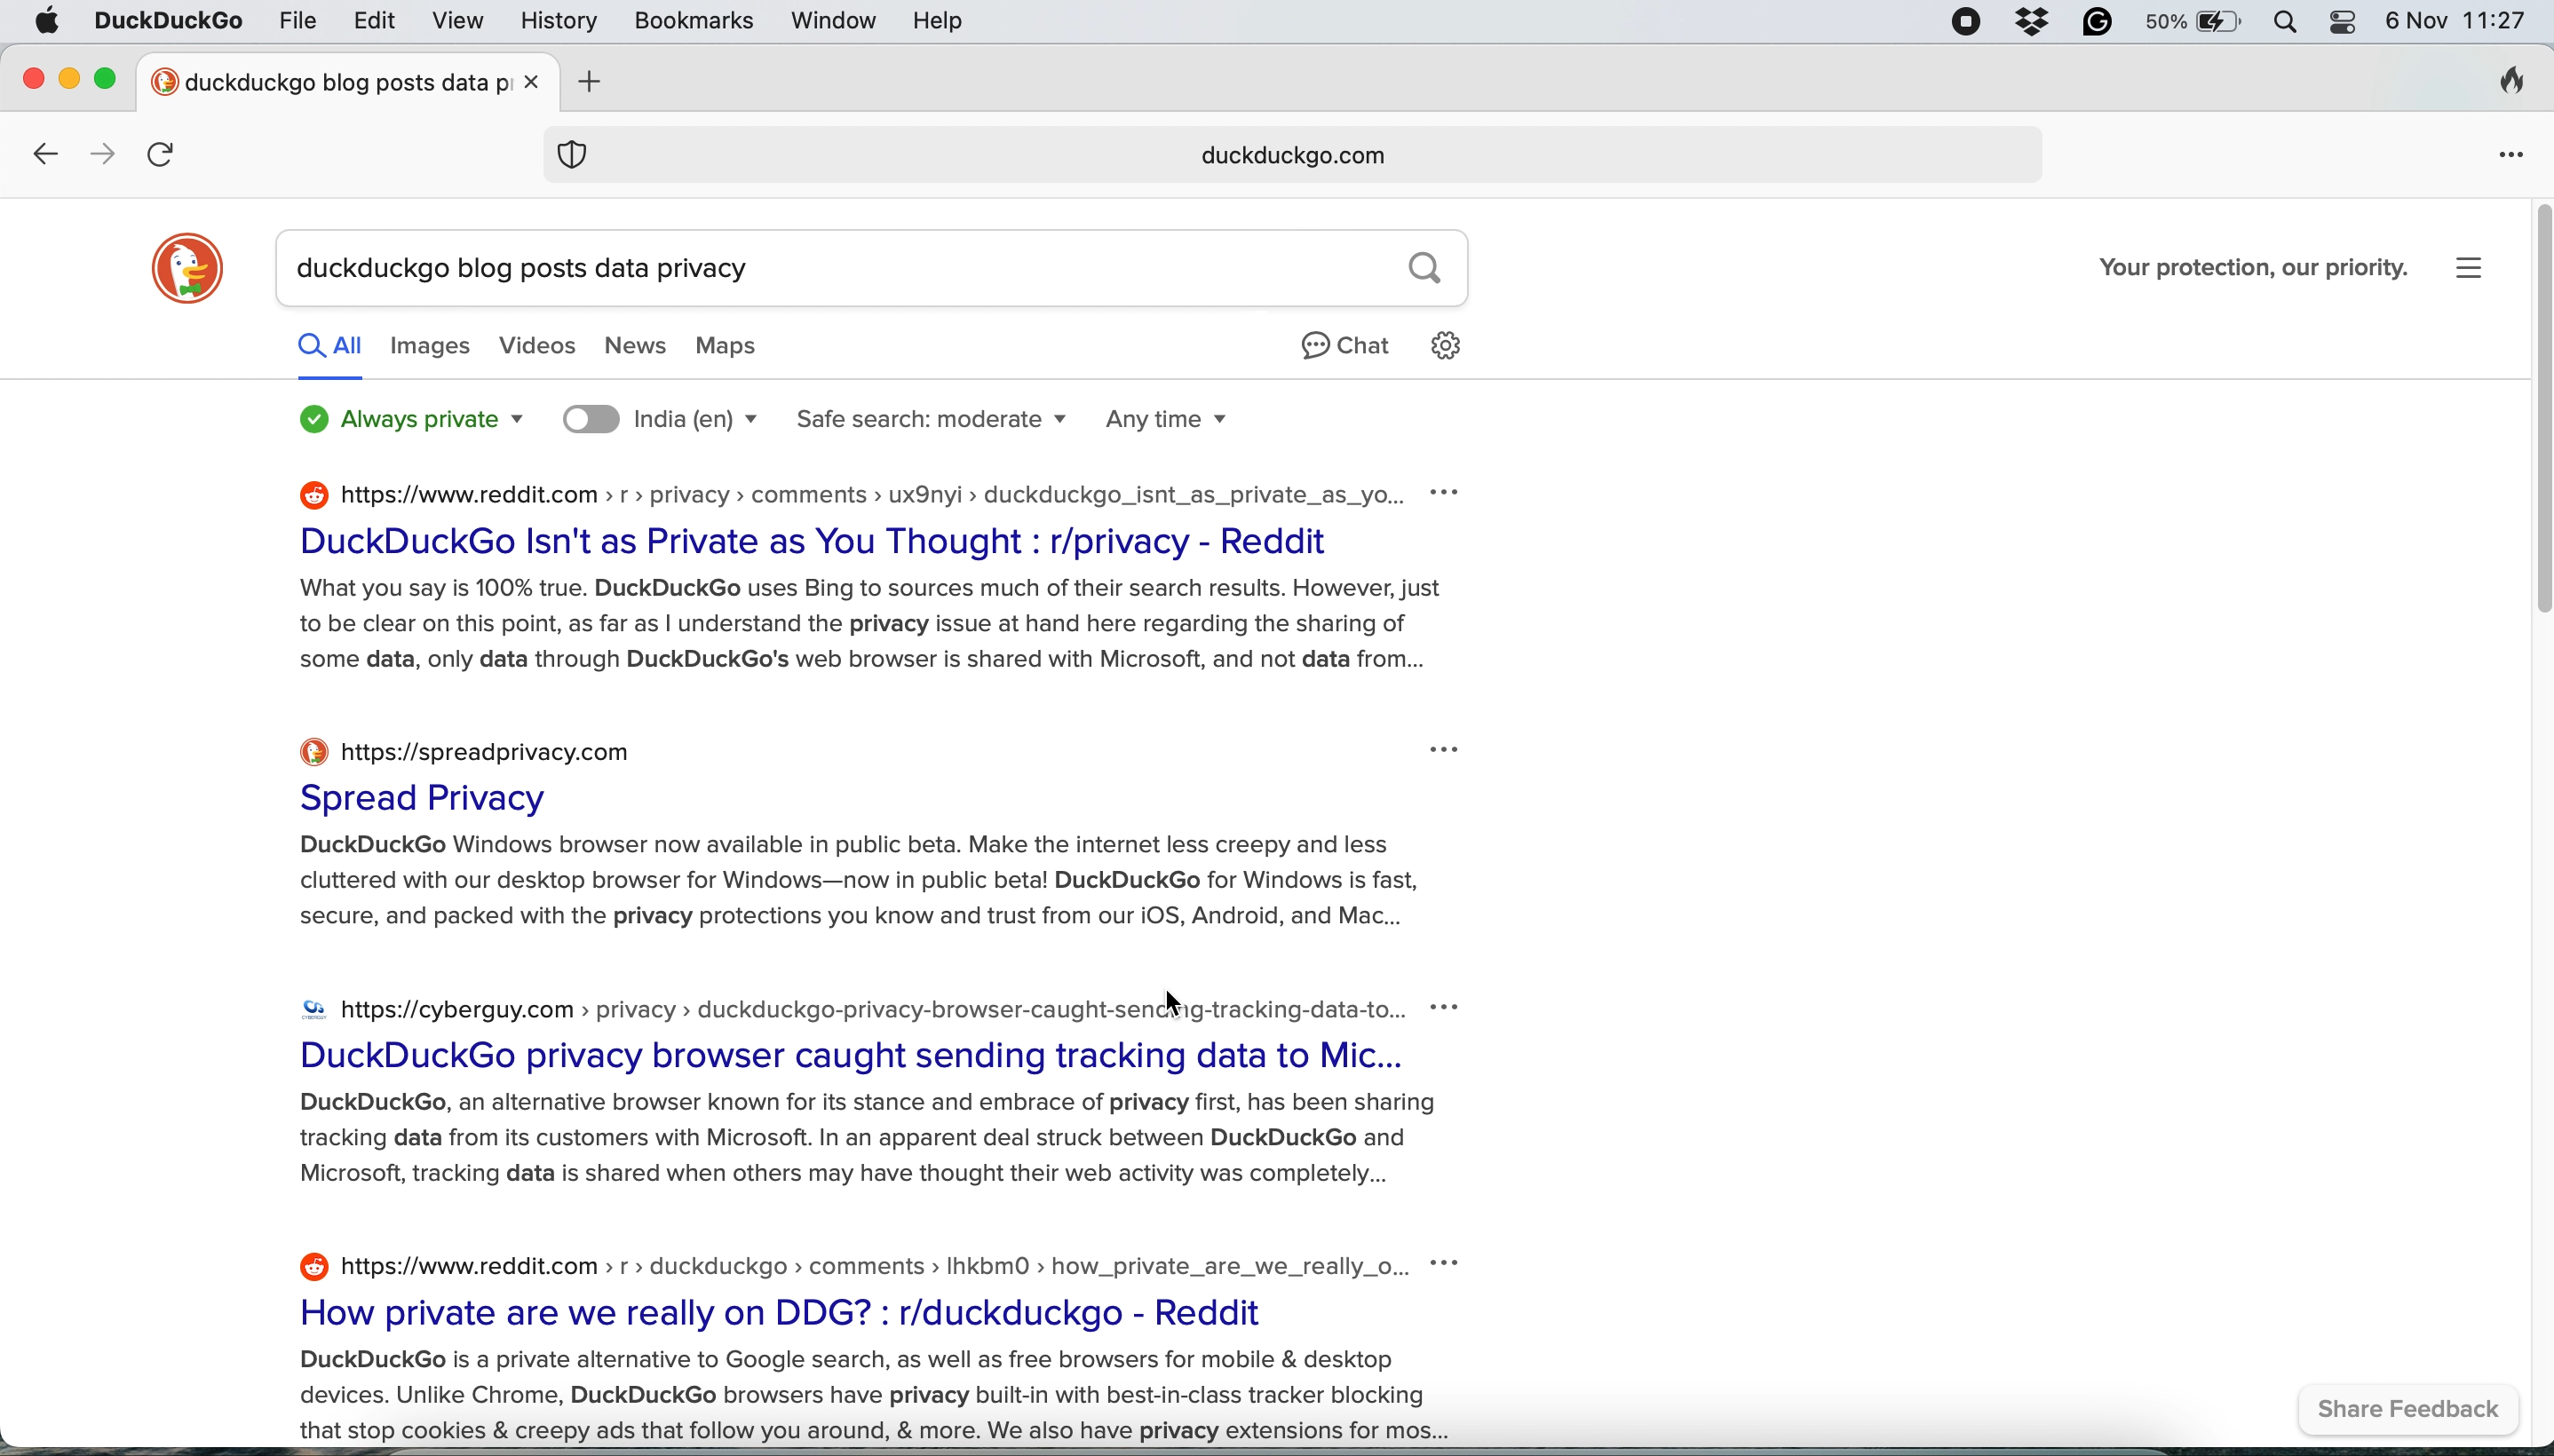 This screenshot has height=1456, width=2554. Describe the element at coordinates (2191, 24) in the screenshot. I see `battery` at that location.